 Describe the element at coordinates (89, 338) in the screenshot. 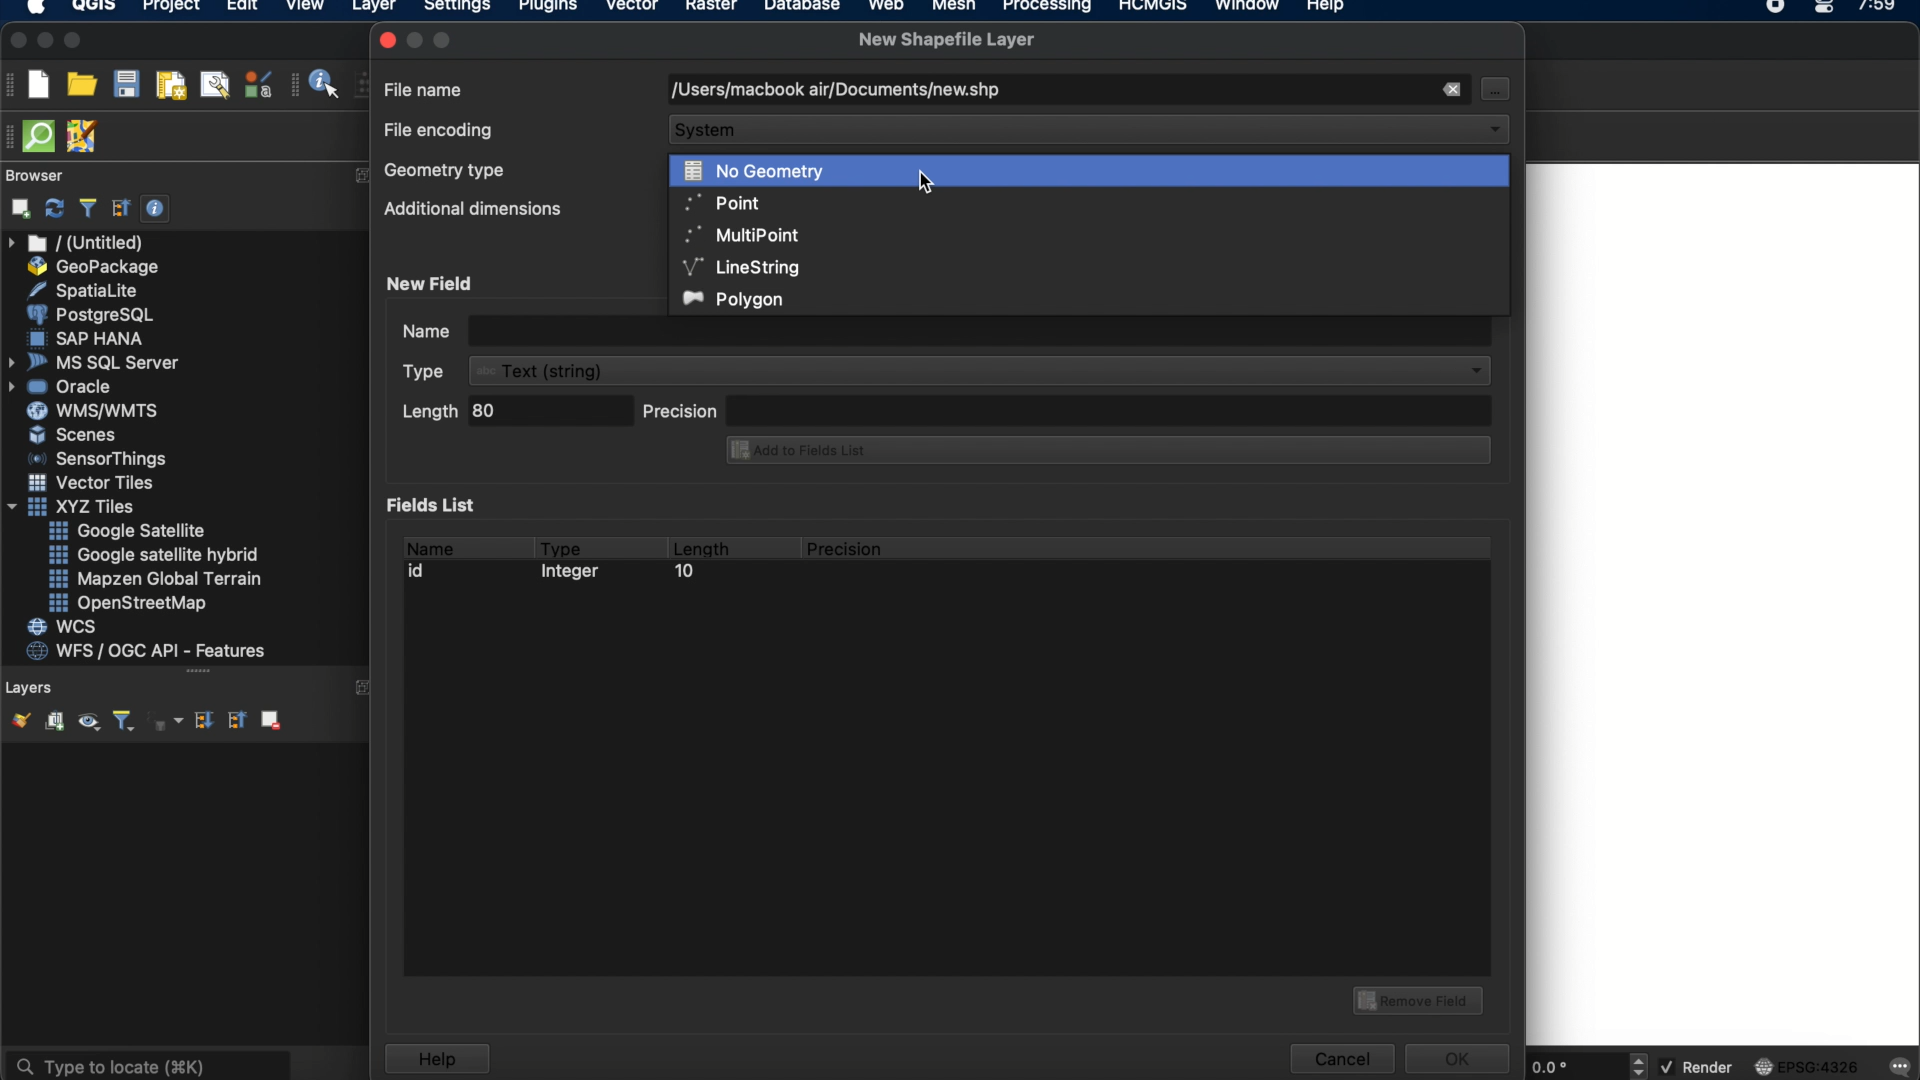

I see `sap hana` at that location.